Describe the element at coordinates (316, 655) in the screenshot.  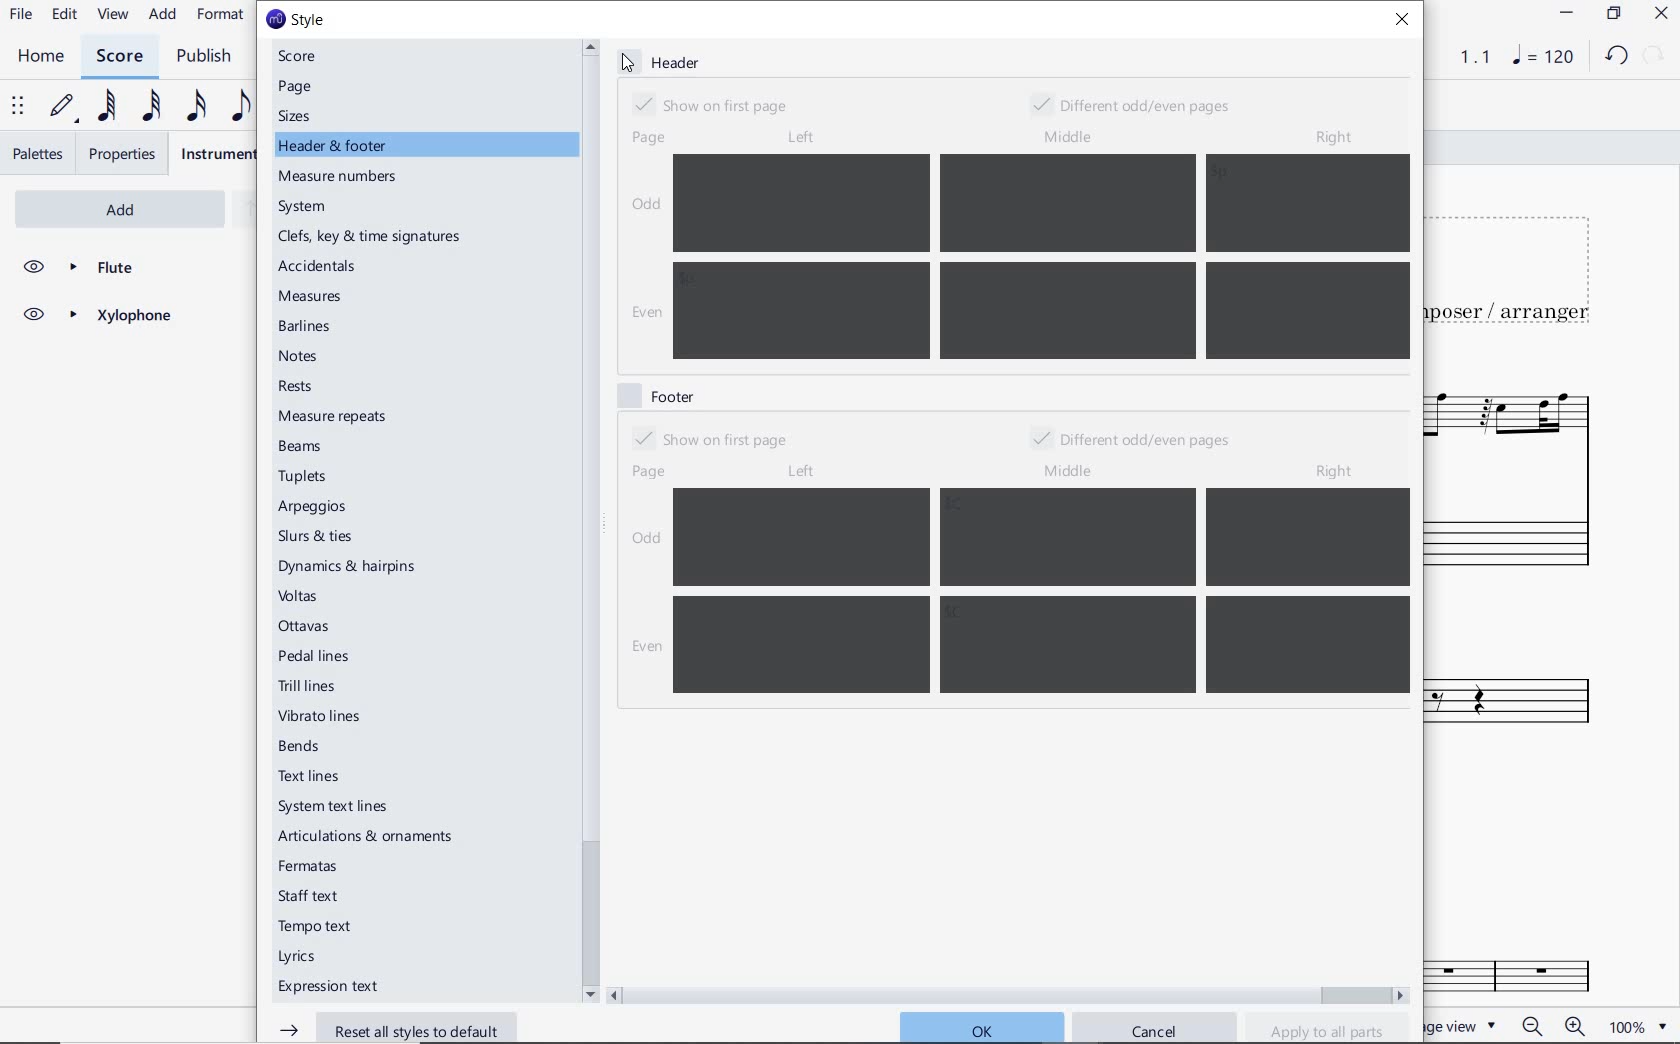
I see `pedal lines` at that location.